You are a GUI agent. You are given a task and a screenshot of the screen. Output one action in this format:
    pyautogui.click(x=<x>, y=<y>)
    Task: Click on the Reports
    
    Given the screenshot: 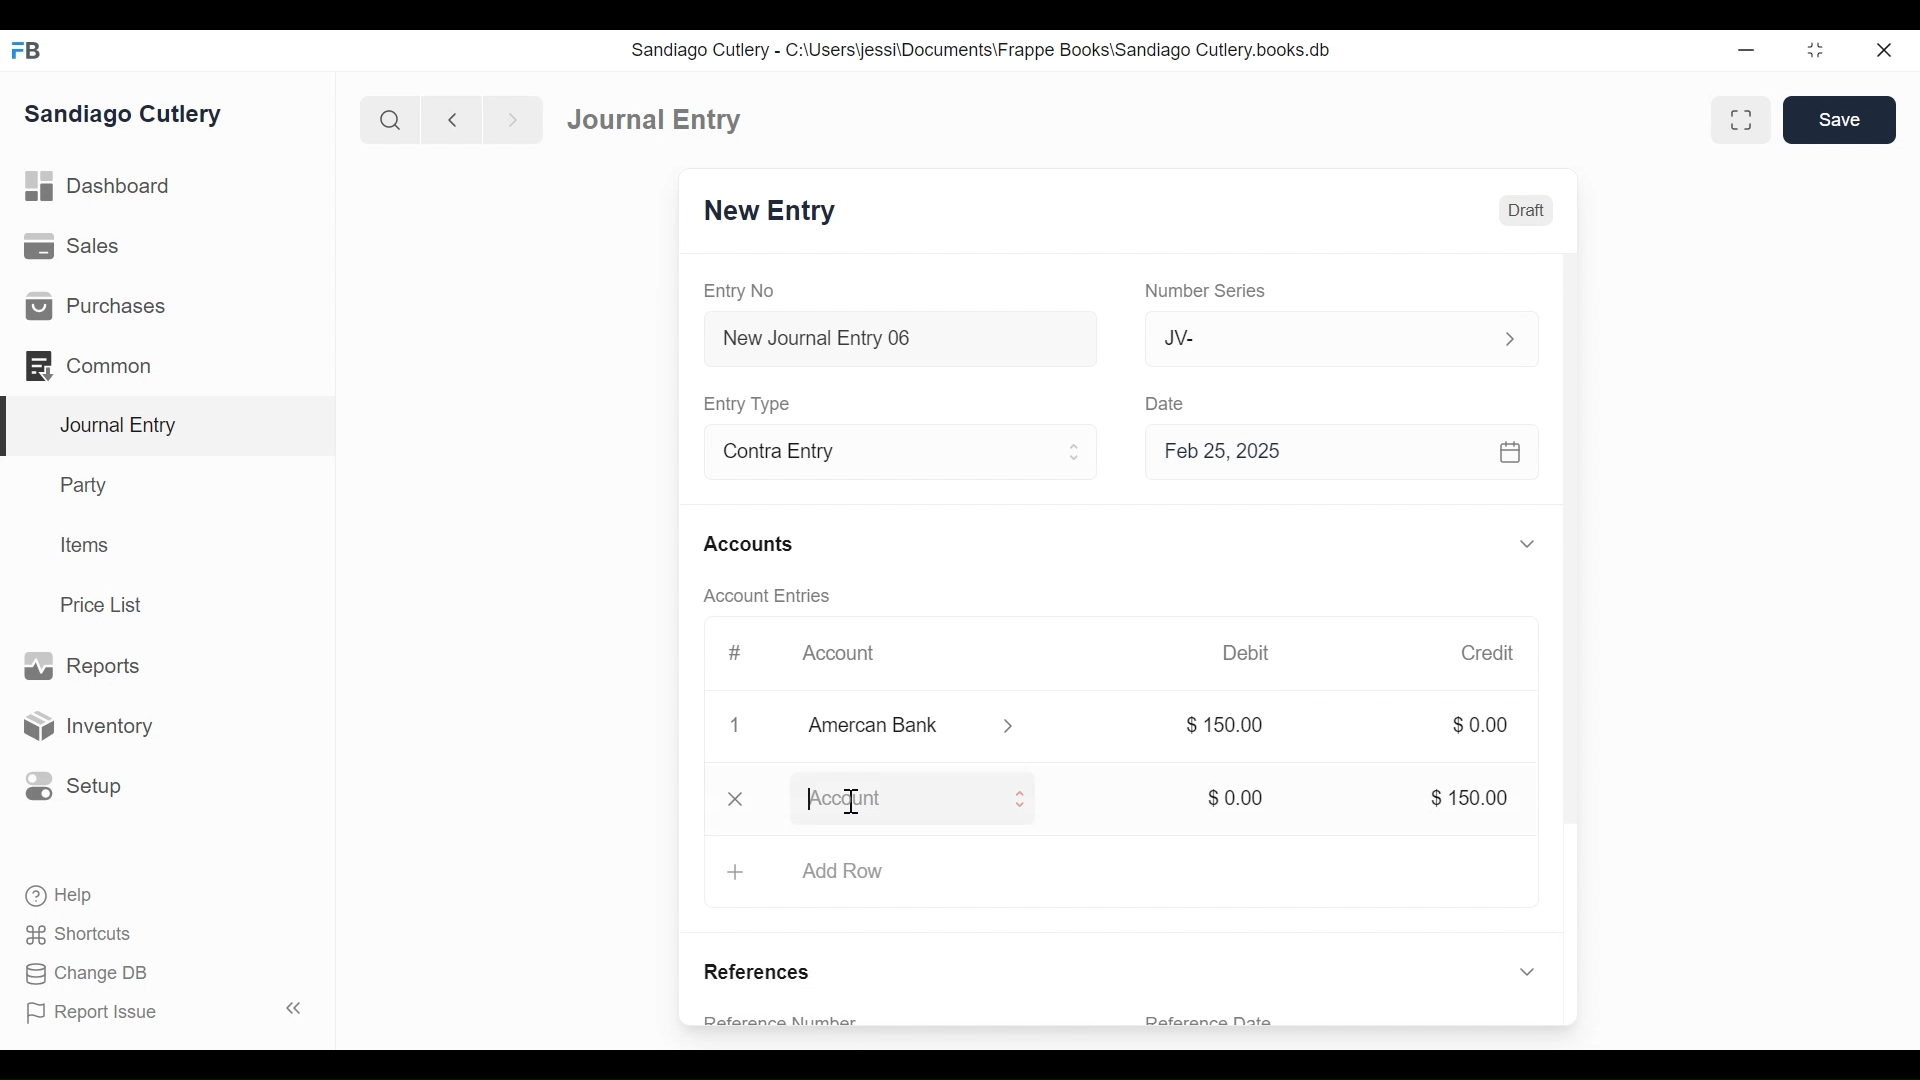 What is the action you would take?
    pyautogui.click(x=81, y=667)
    